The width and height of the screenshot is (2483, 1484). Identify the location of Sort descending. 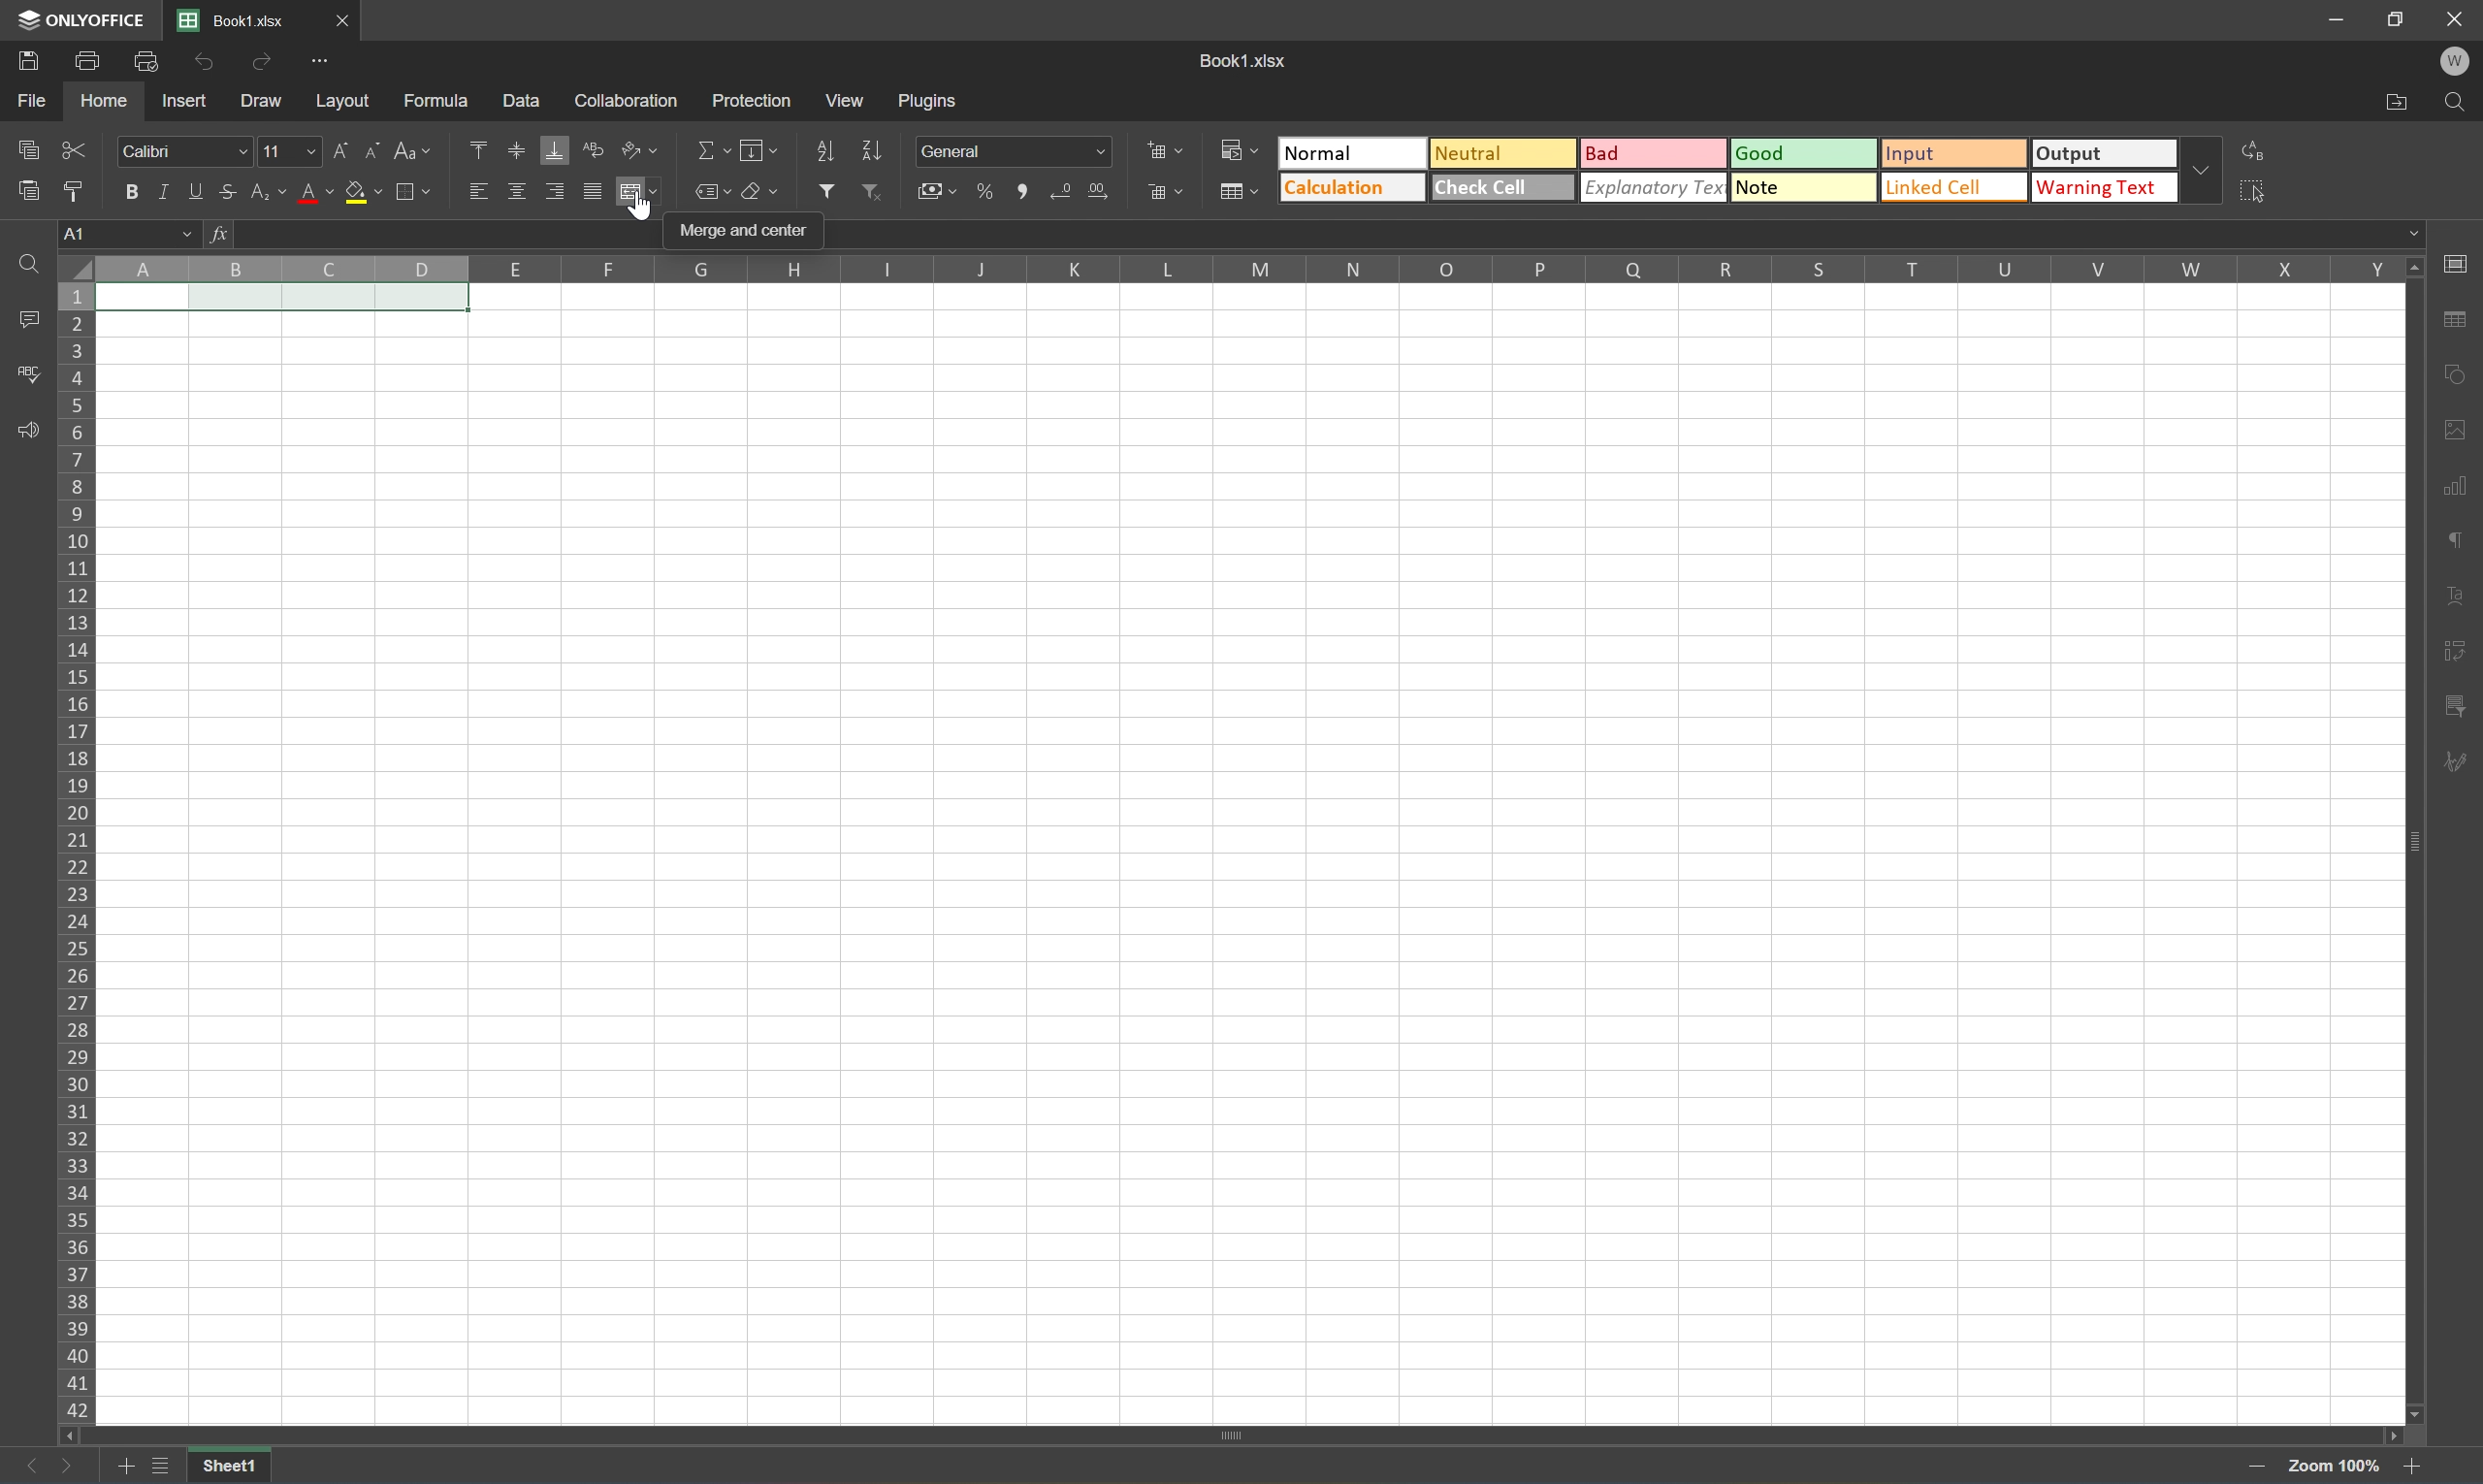
(871, 149).